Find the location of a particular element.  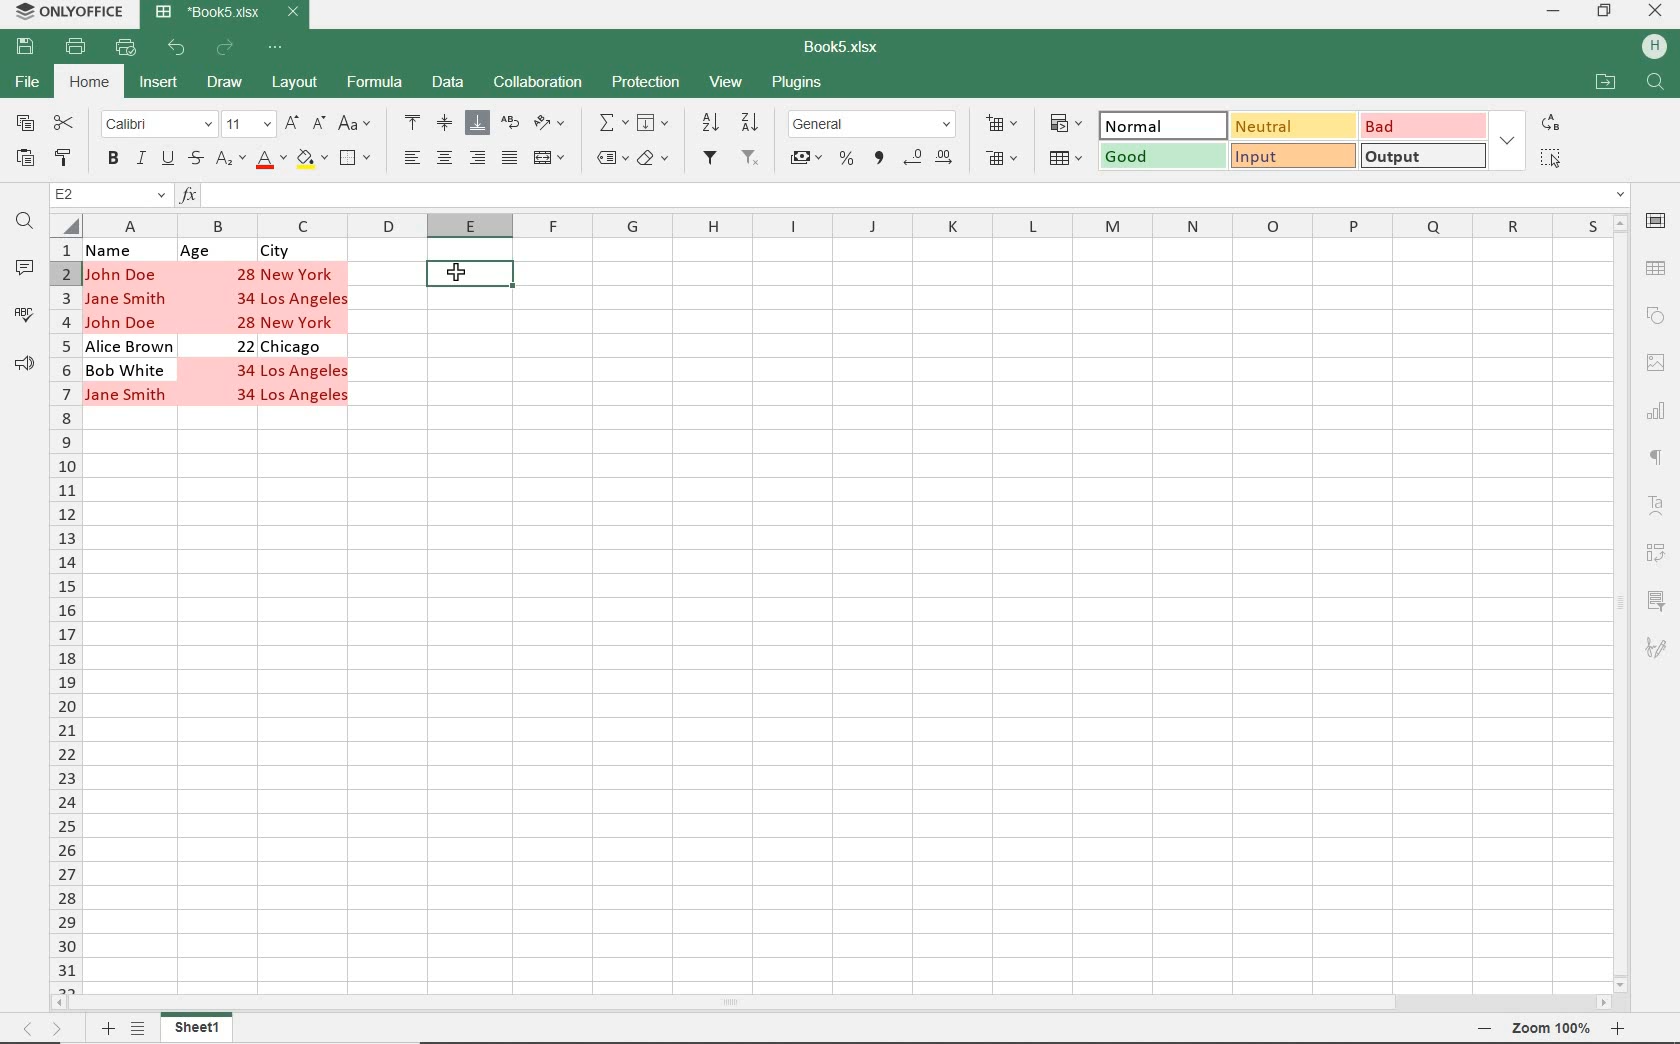

ROWS is located at coordinates (64, 586).